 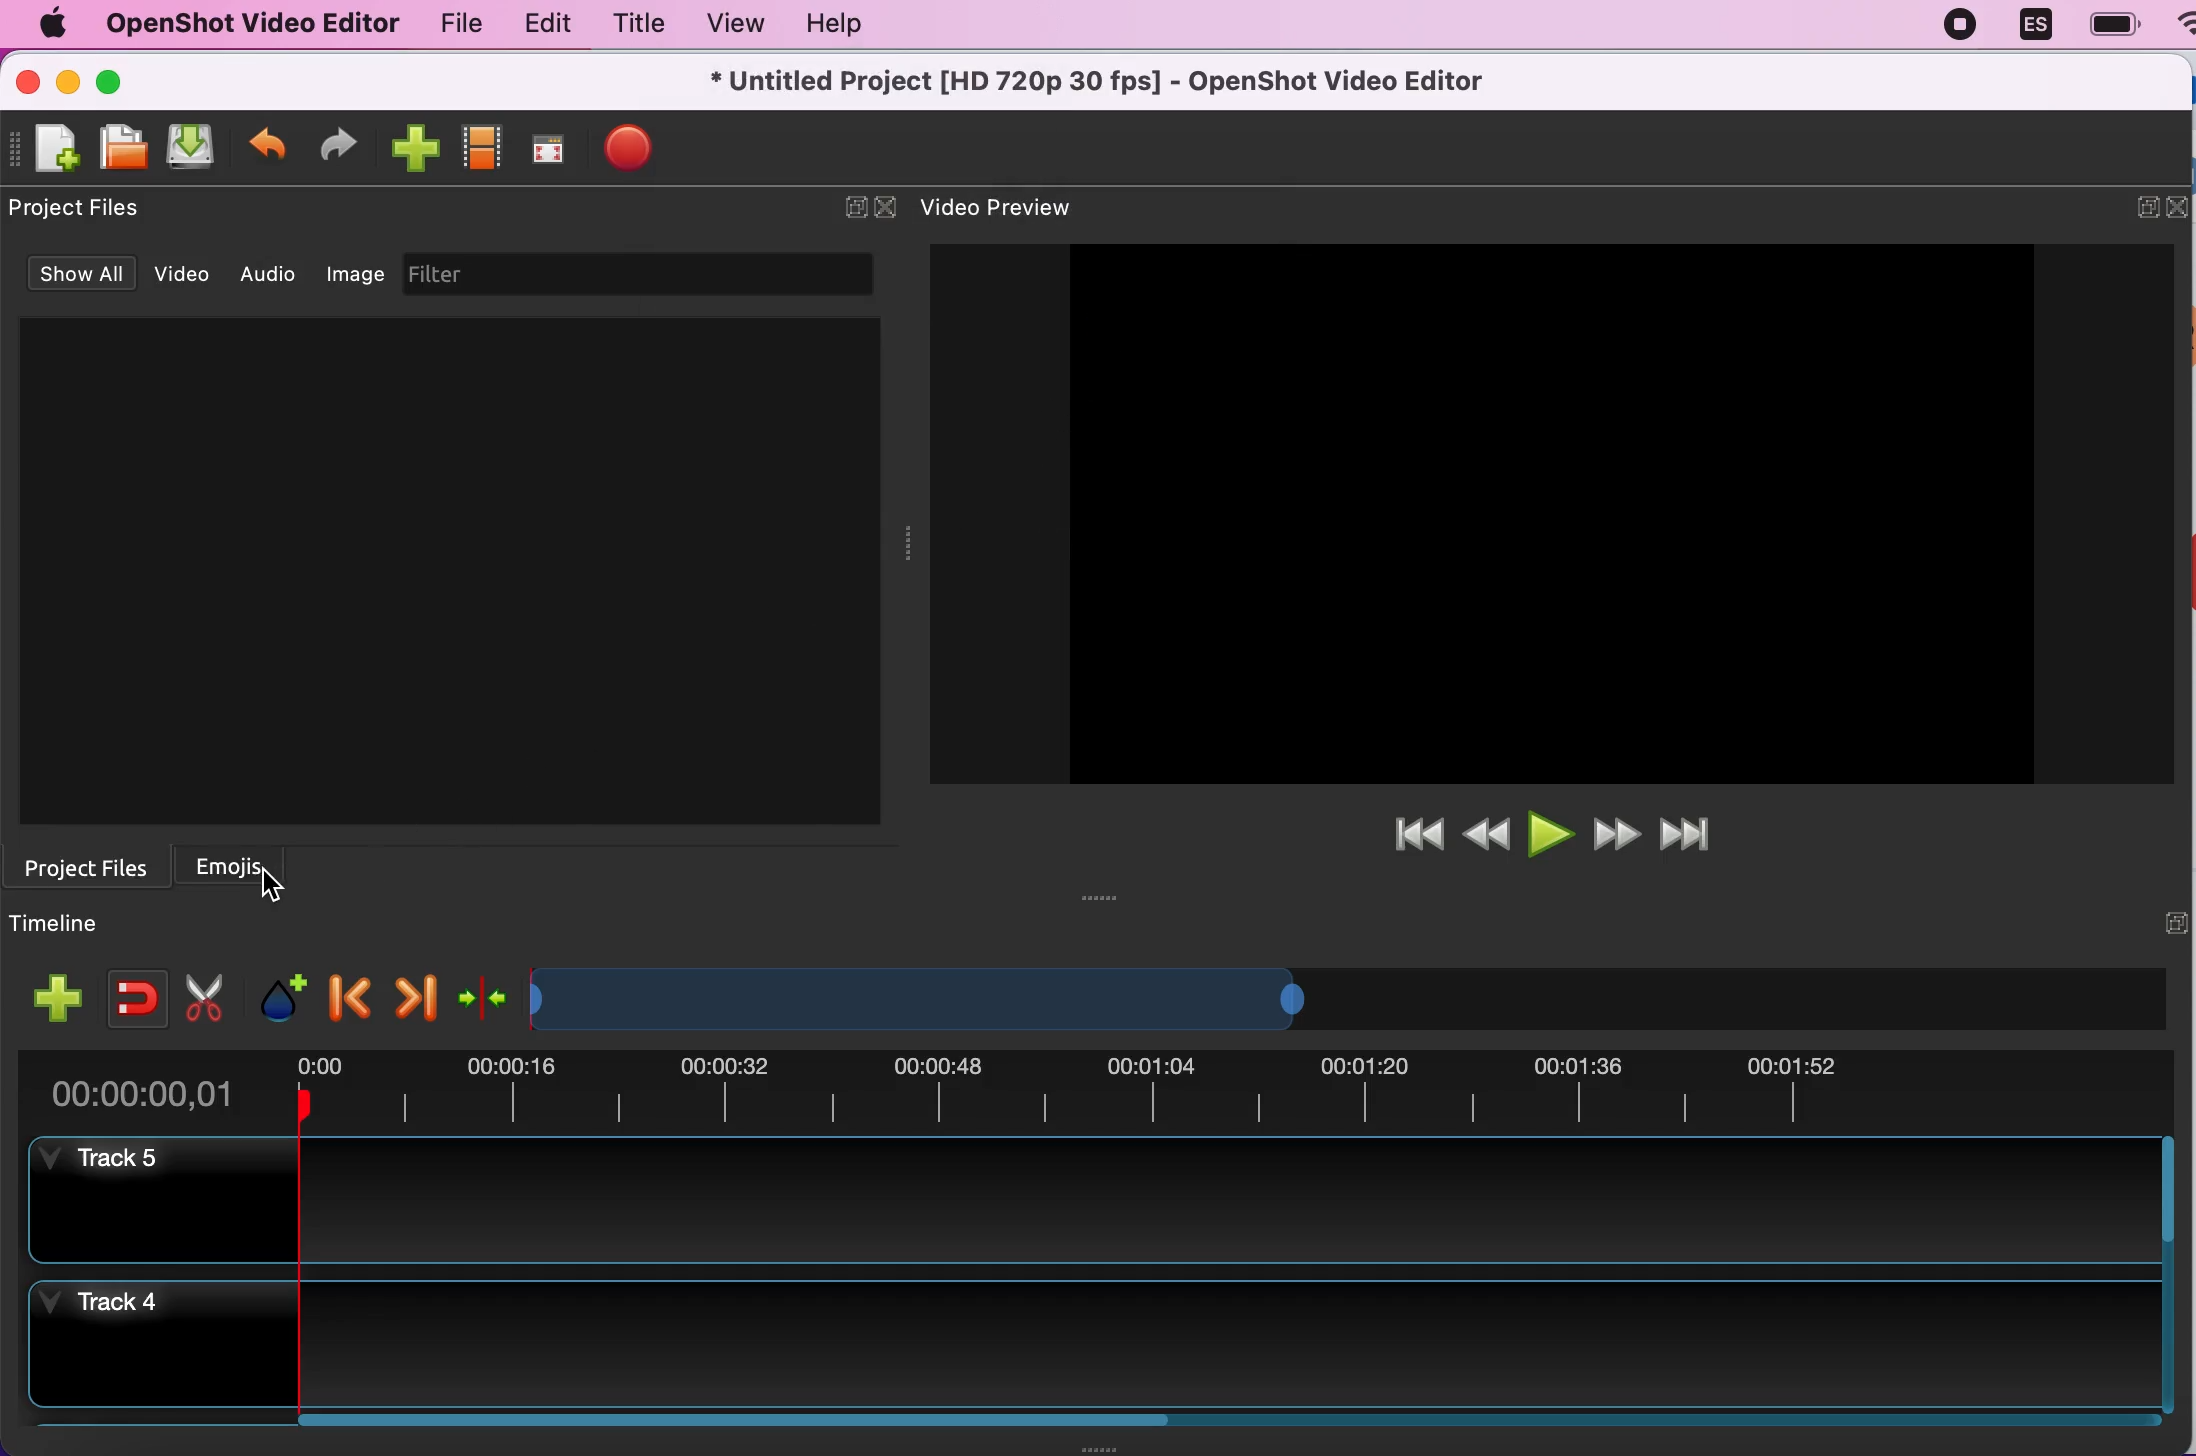 What do you see at coordinates (268, 891) in the screenshot?
I see `cursor` at bounding box center [268, 891].